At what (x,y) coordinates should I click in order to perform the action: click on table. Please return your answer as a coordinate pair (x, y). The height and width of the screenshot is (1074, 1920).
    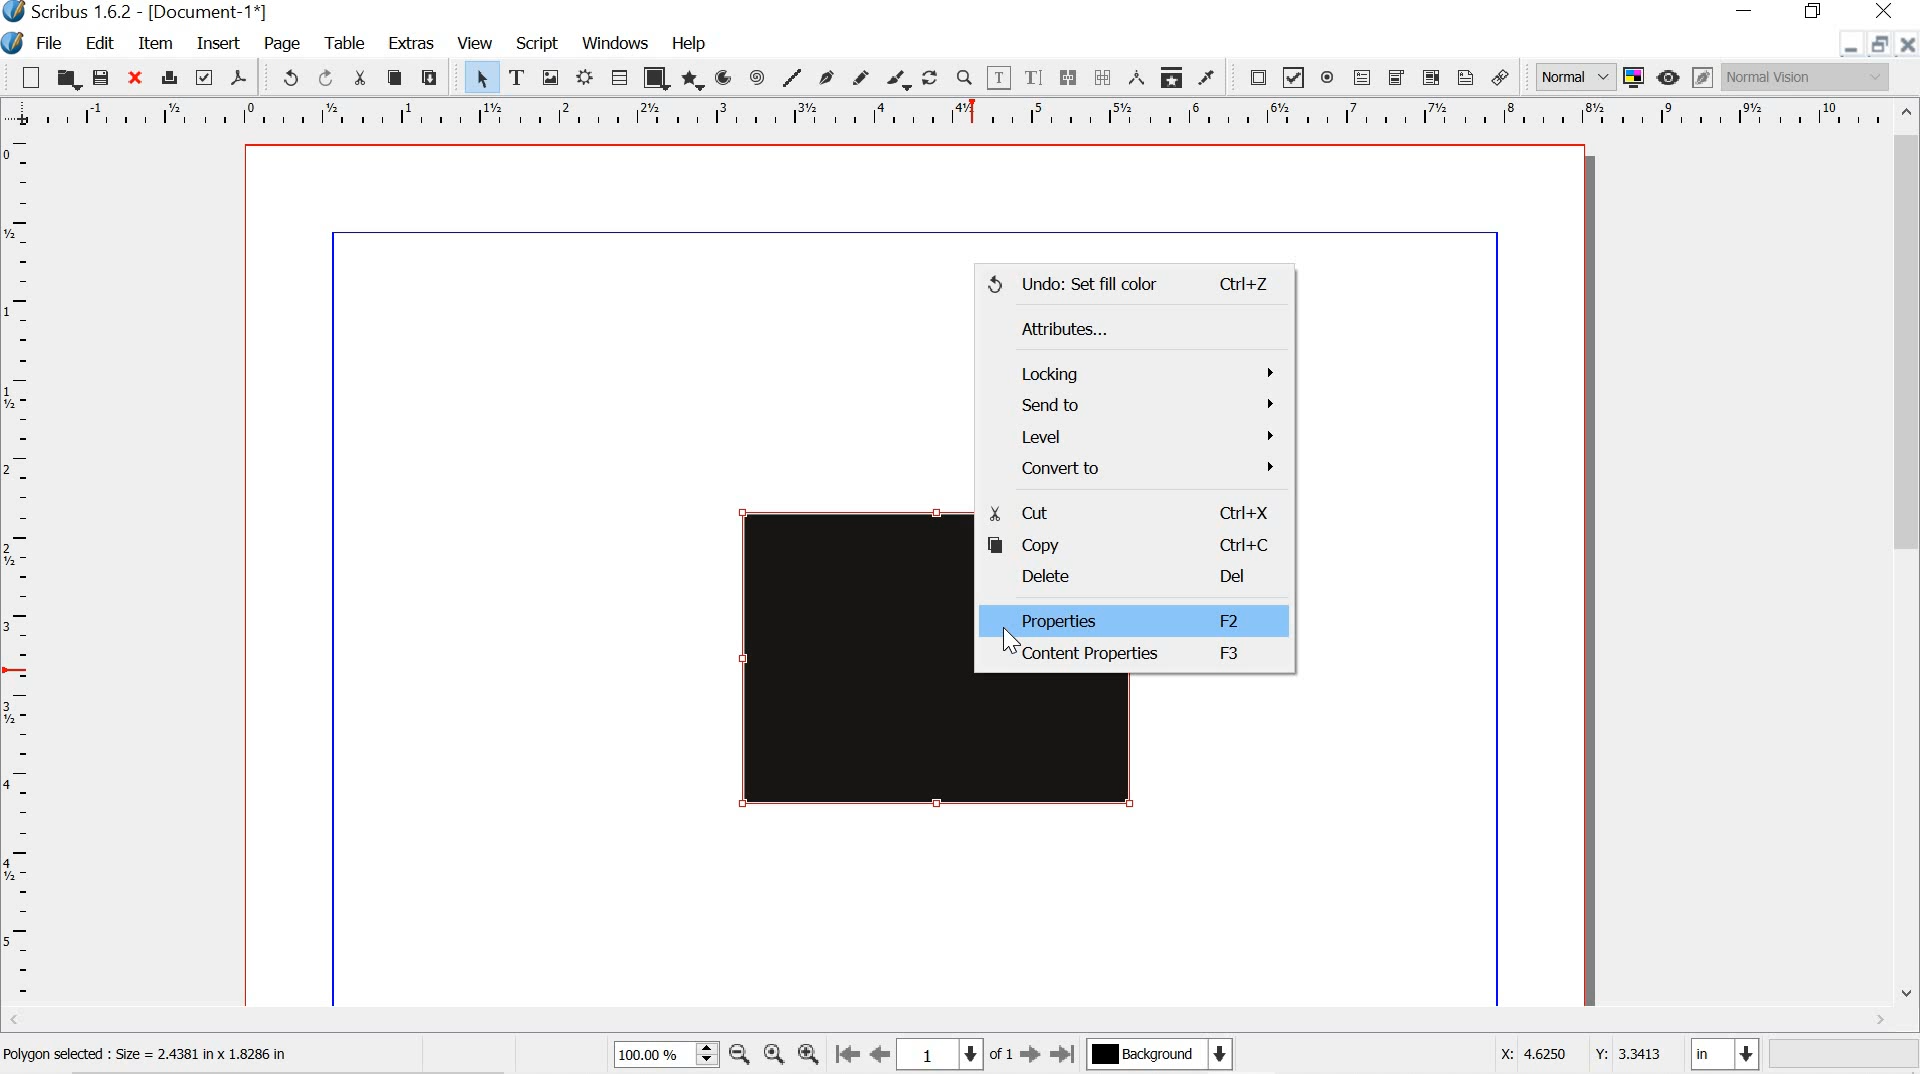
    Looking at the image, I should click on (619, 77).